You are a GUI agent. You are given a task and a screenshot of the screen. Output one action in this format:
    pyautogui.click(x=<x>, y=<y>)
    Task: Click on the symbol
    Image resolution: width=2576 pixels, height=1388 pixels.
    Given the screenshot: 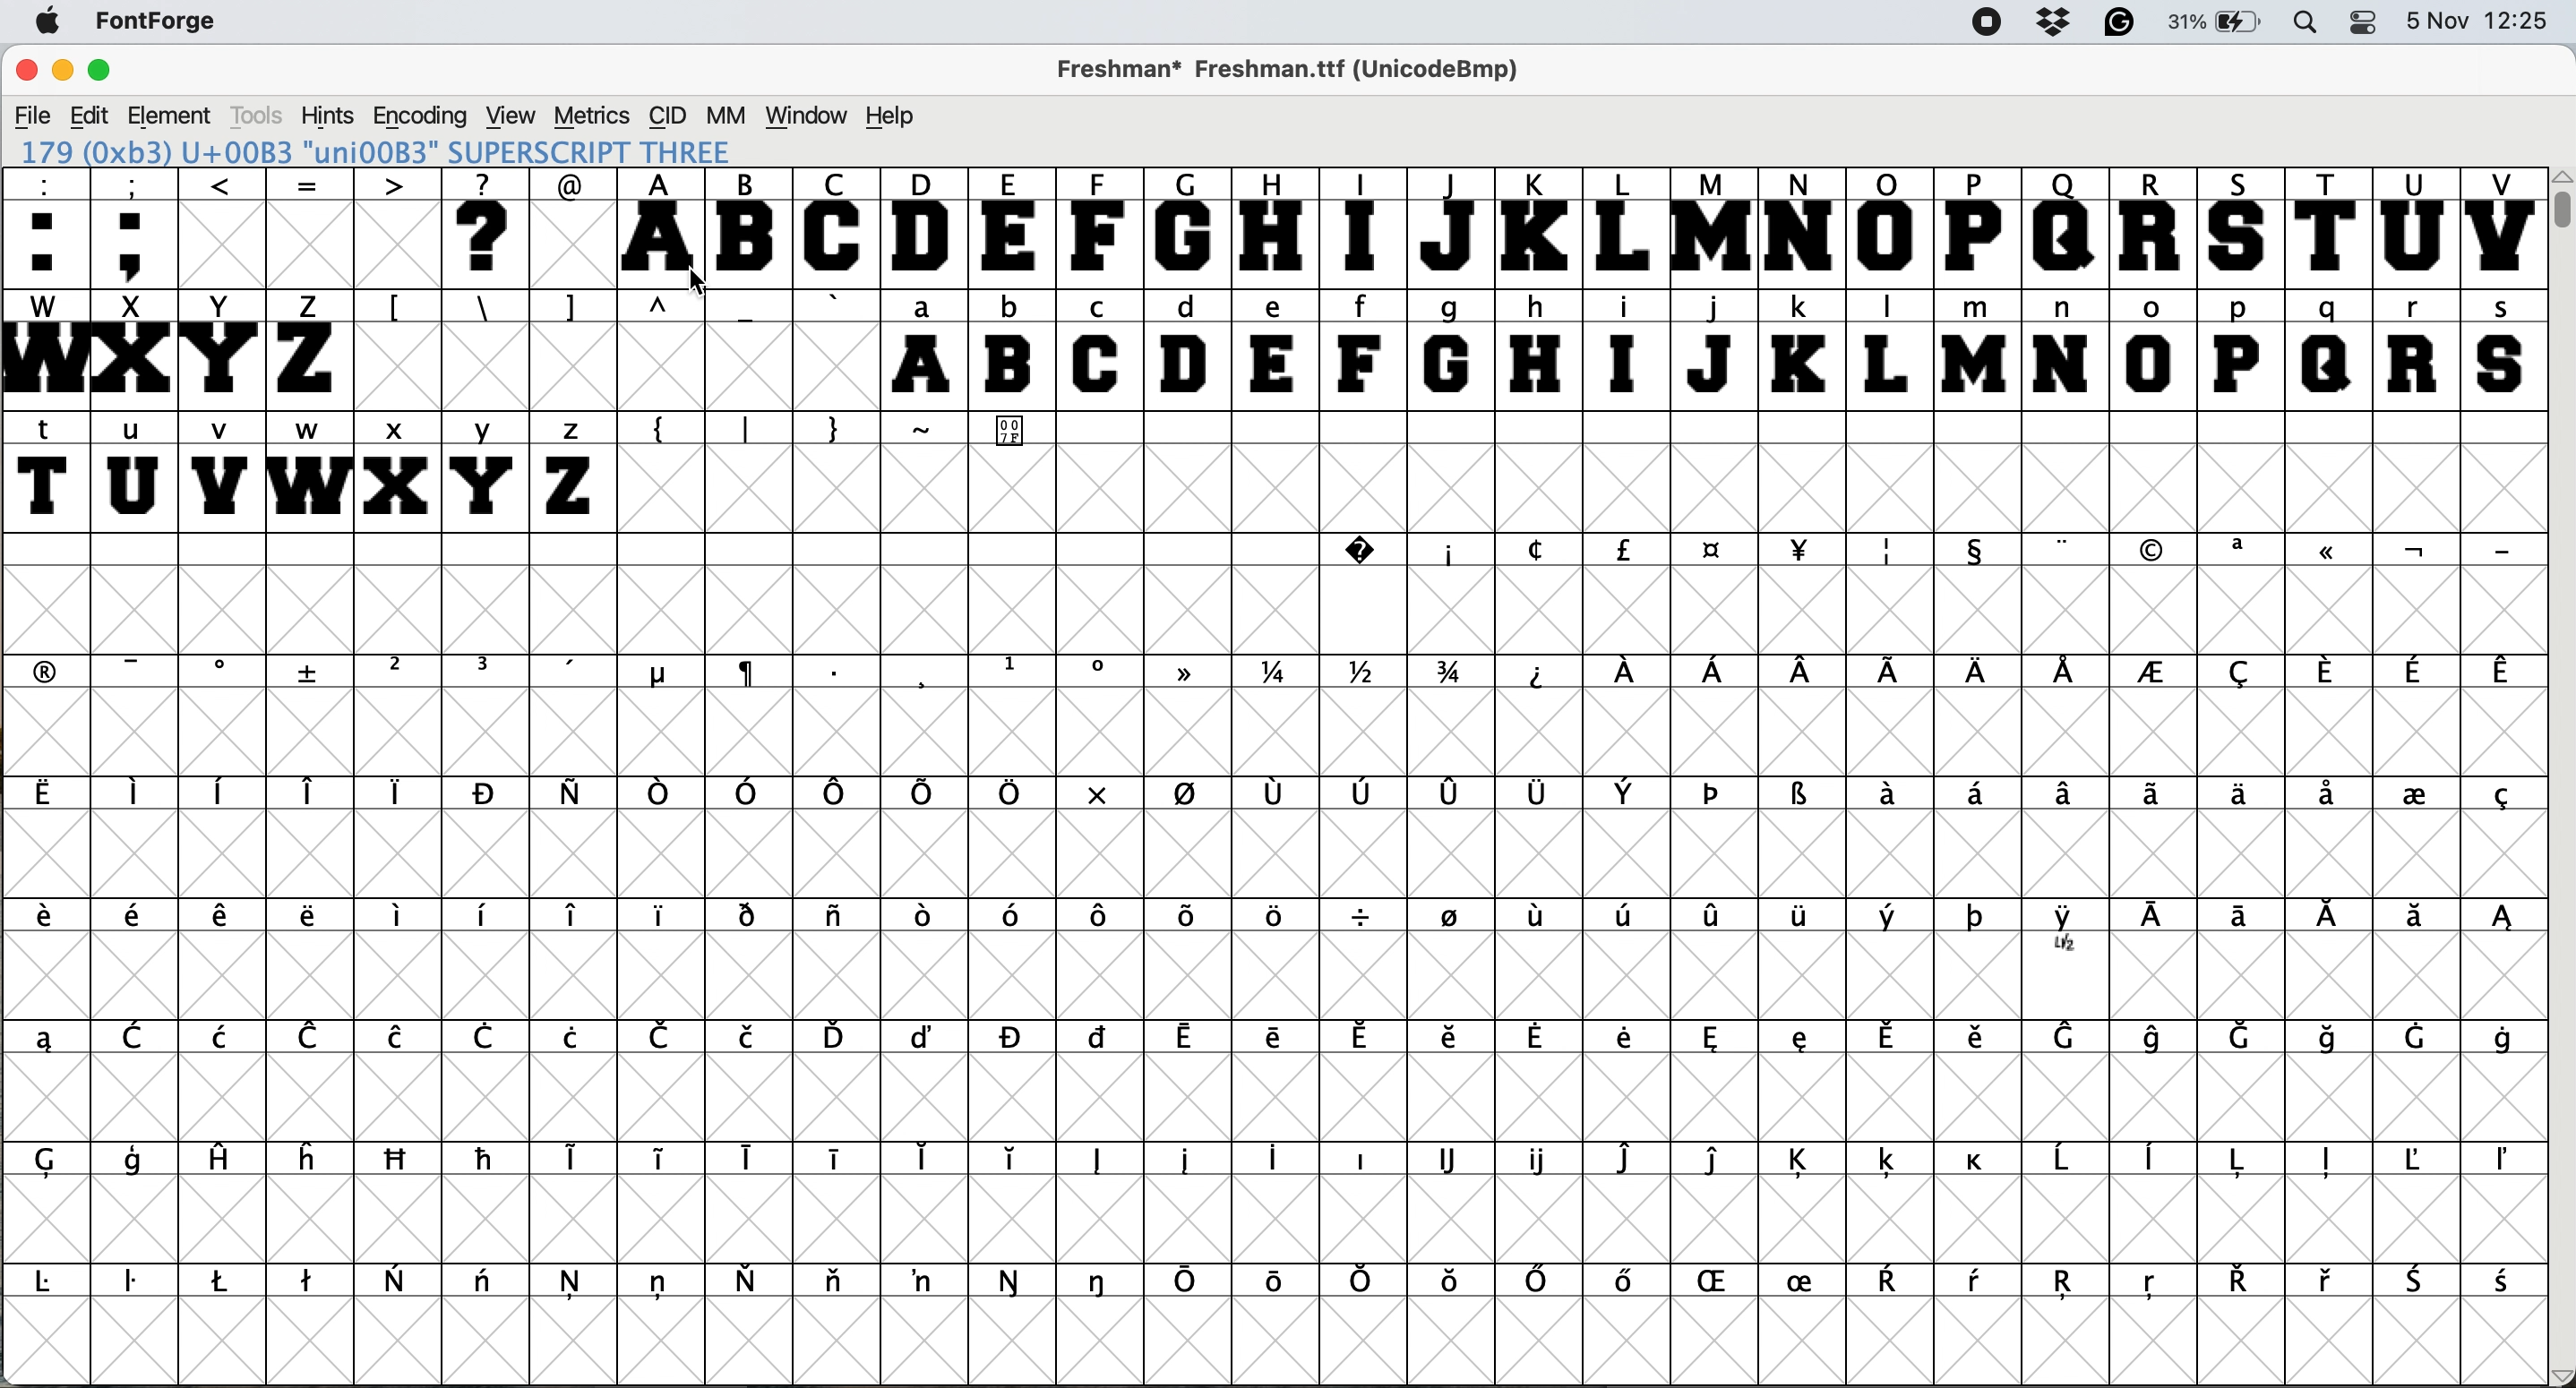 What is the action you would take?
    pyautogui.click(x=1374, y=1037)
    